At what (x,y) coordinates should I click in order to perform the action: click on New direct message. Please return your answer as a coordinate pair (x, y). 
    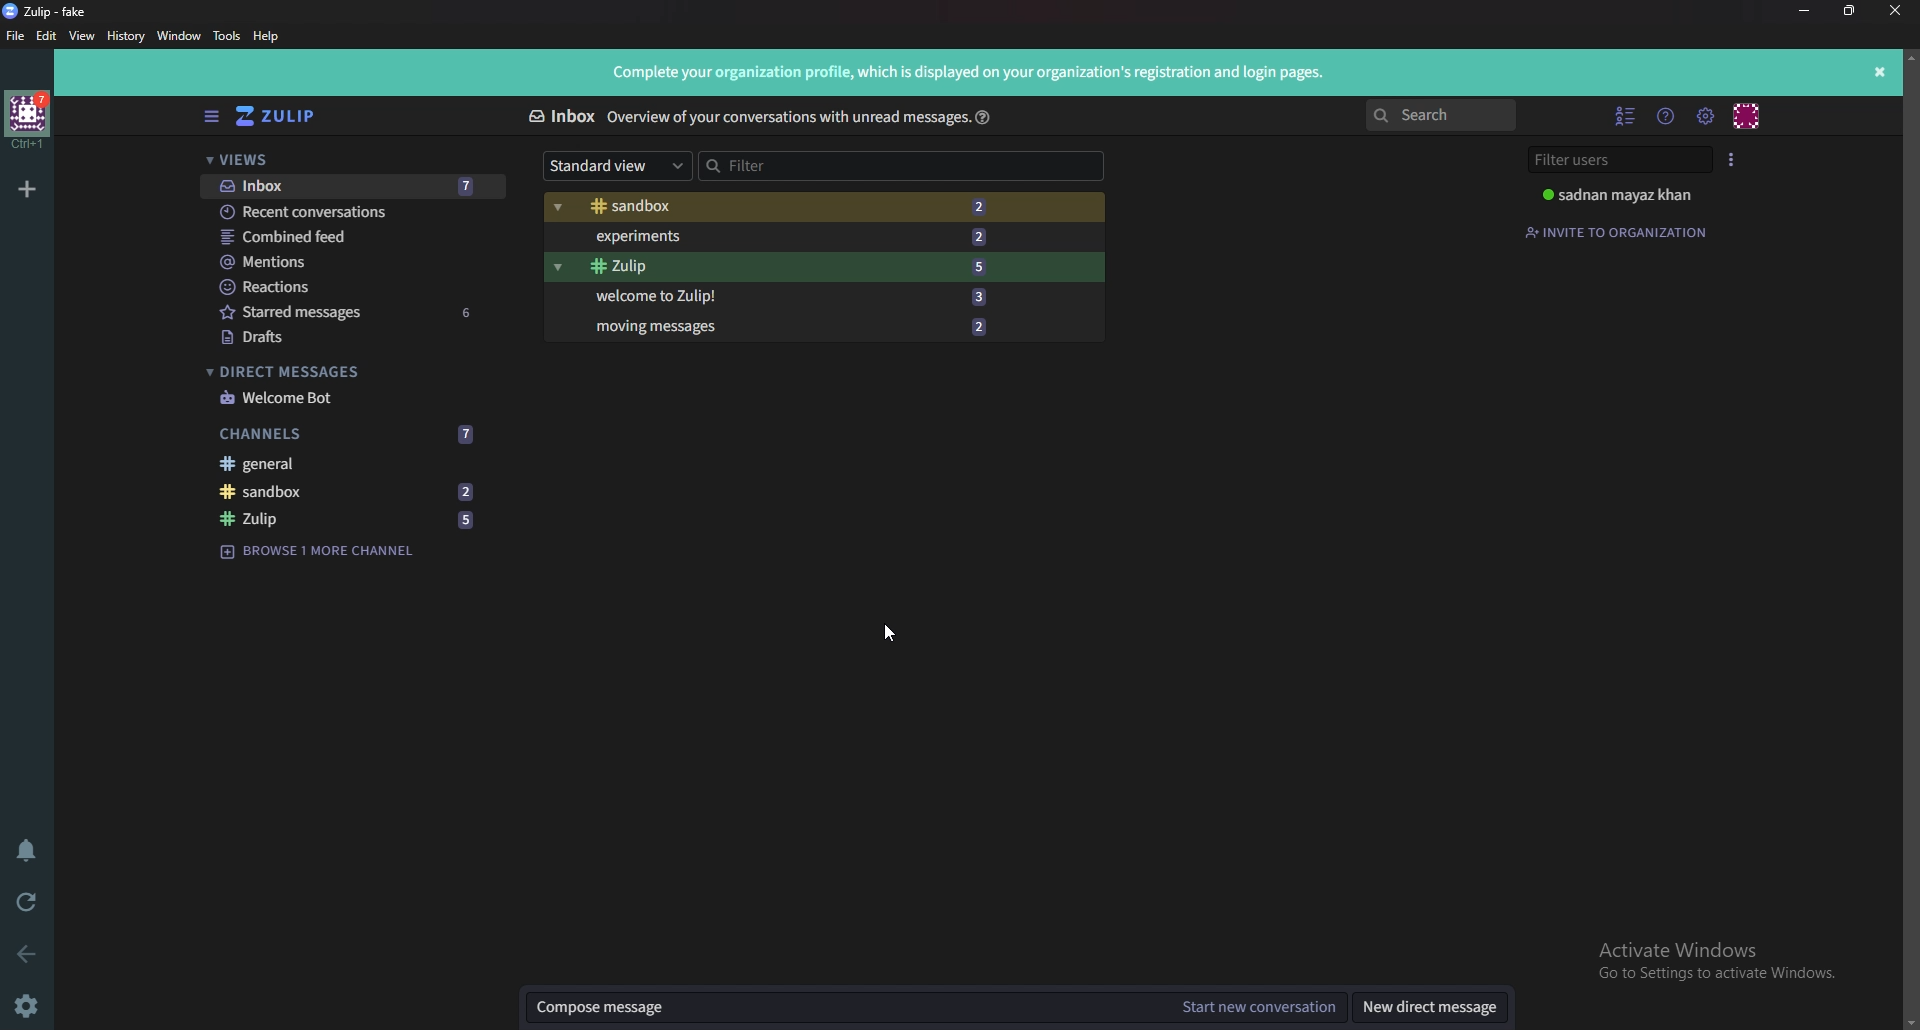
    Looking at the image, I should click on (1429, 1007).